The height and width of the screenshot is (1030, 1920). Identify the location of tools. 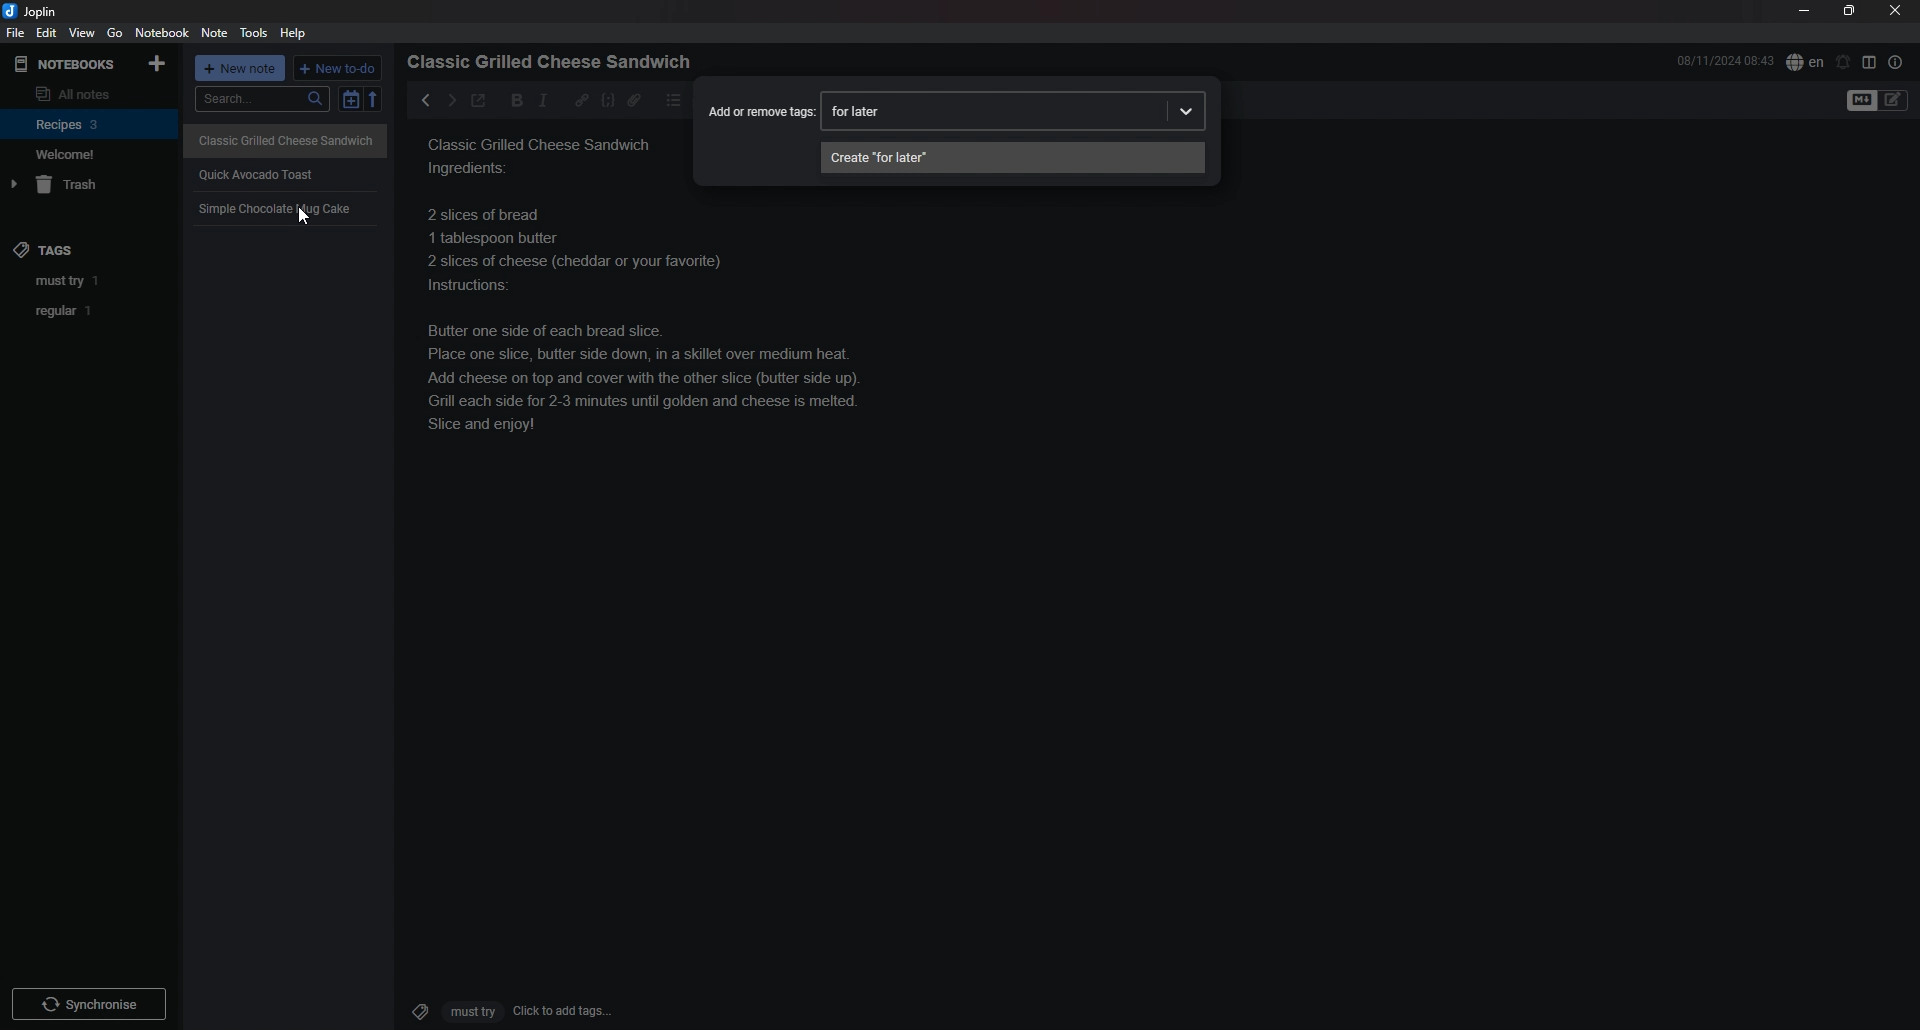
(256, 33).